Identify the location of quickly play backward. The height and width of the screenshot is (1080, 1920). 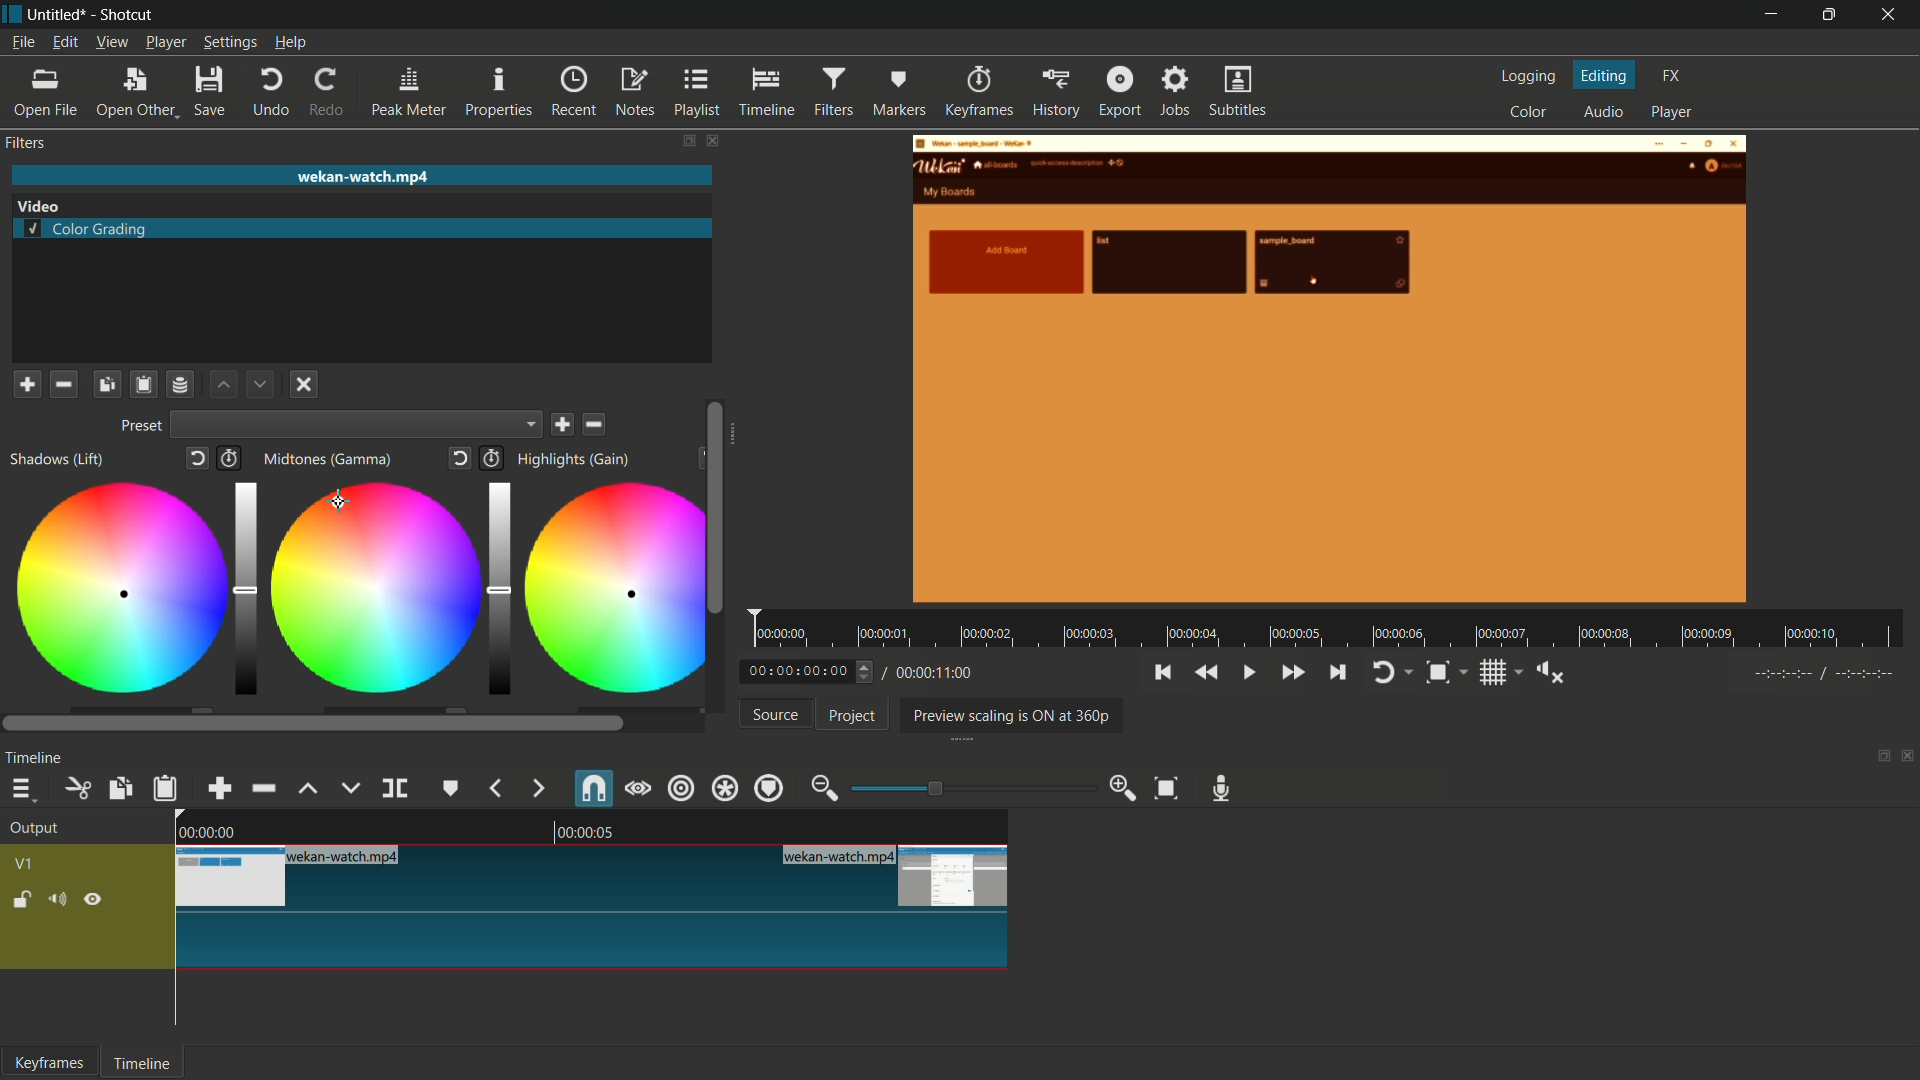
(1205, 673).